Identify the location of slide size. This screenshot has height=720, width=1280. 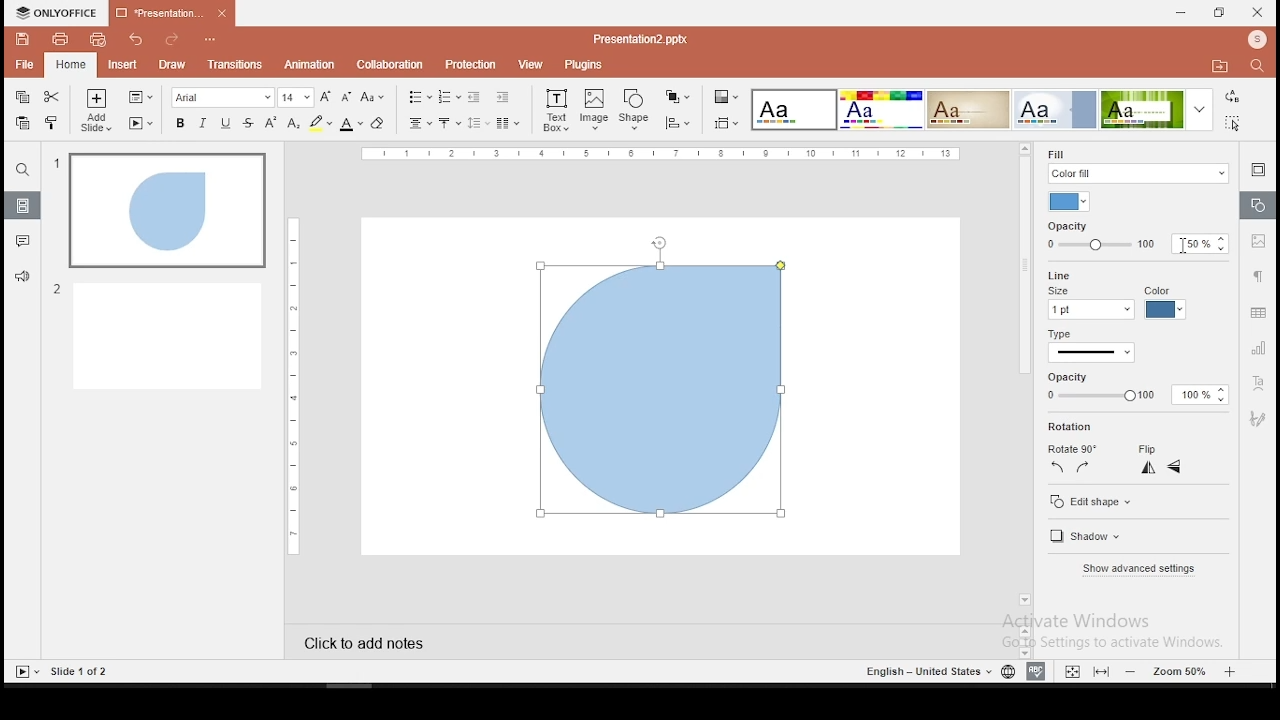
(724, 124).